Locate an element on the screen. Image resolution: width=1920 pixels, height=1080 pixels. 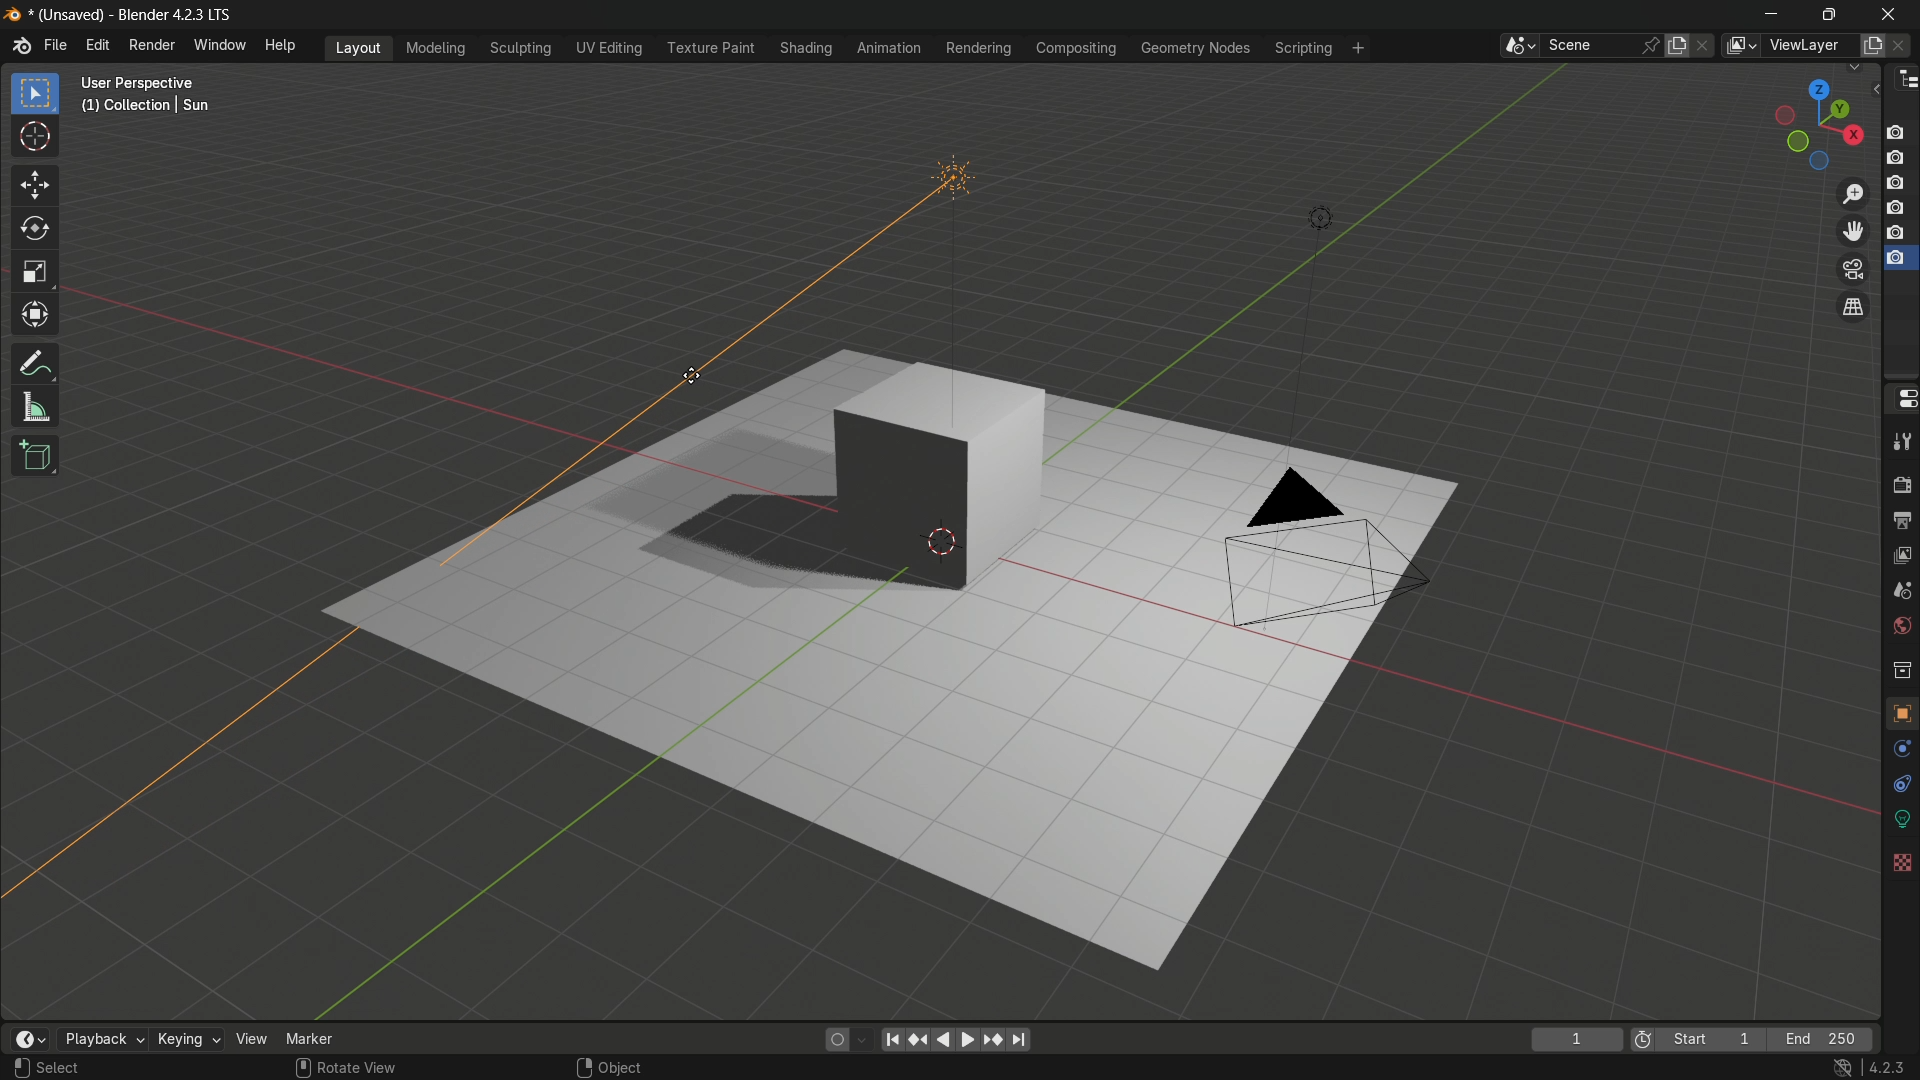
icon is located at coordinates (1641, 1036).